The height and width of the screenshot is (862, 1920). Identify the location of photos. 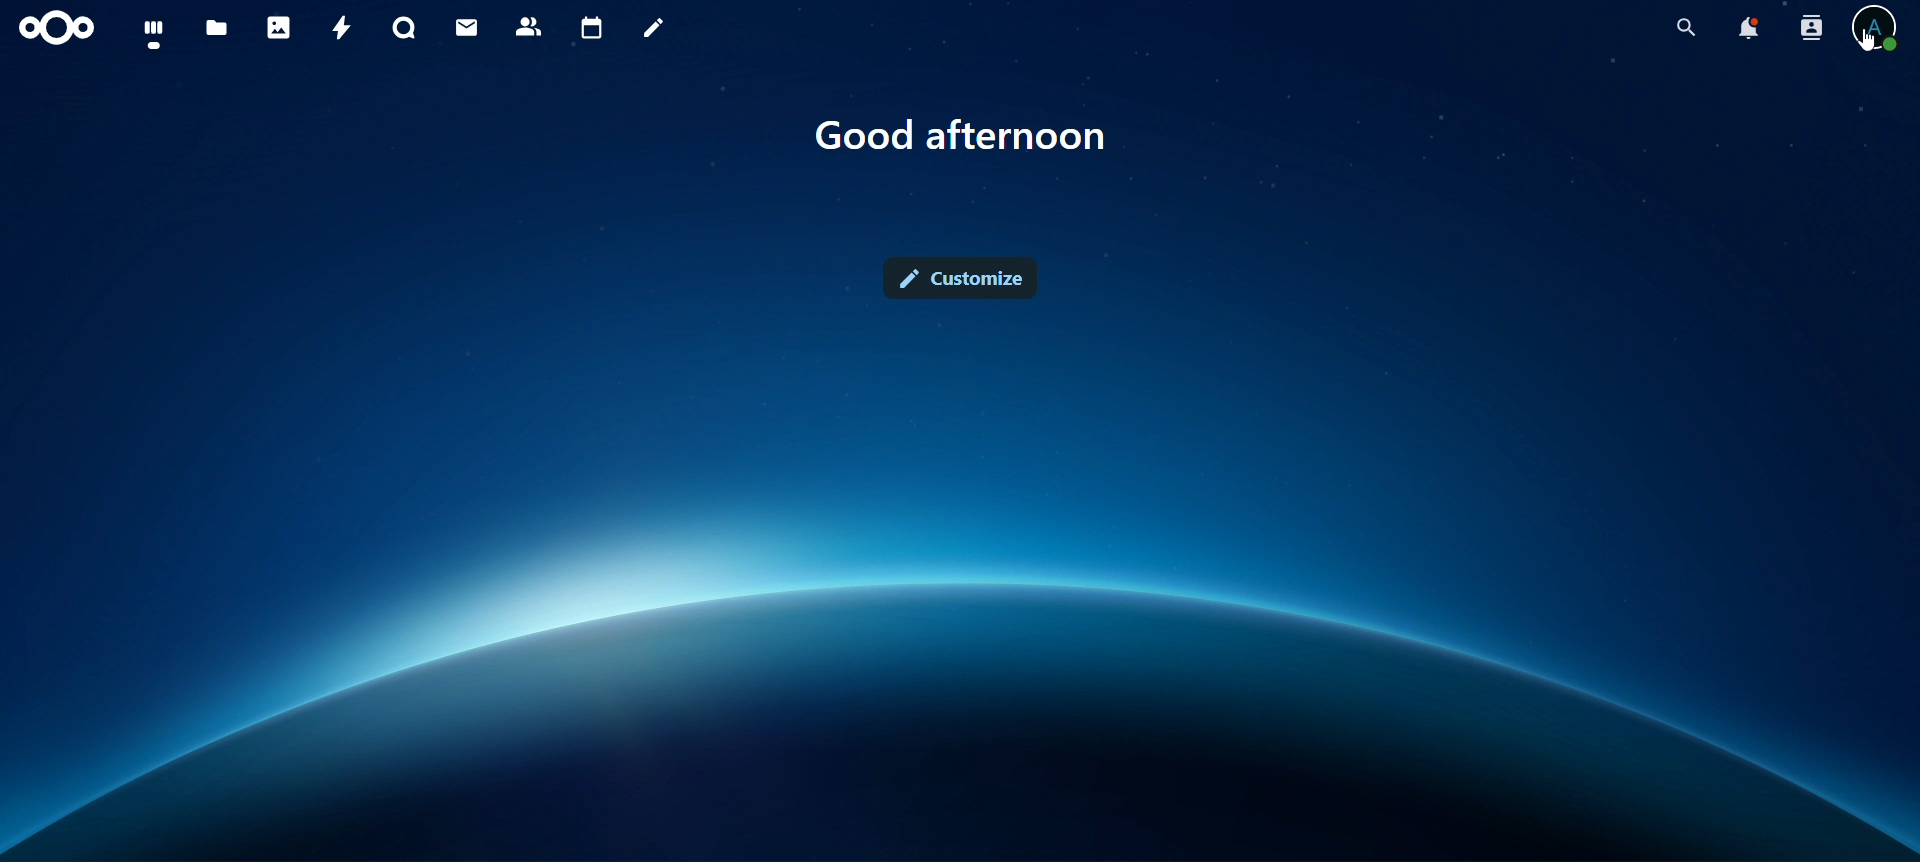
(280, 28).